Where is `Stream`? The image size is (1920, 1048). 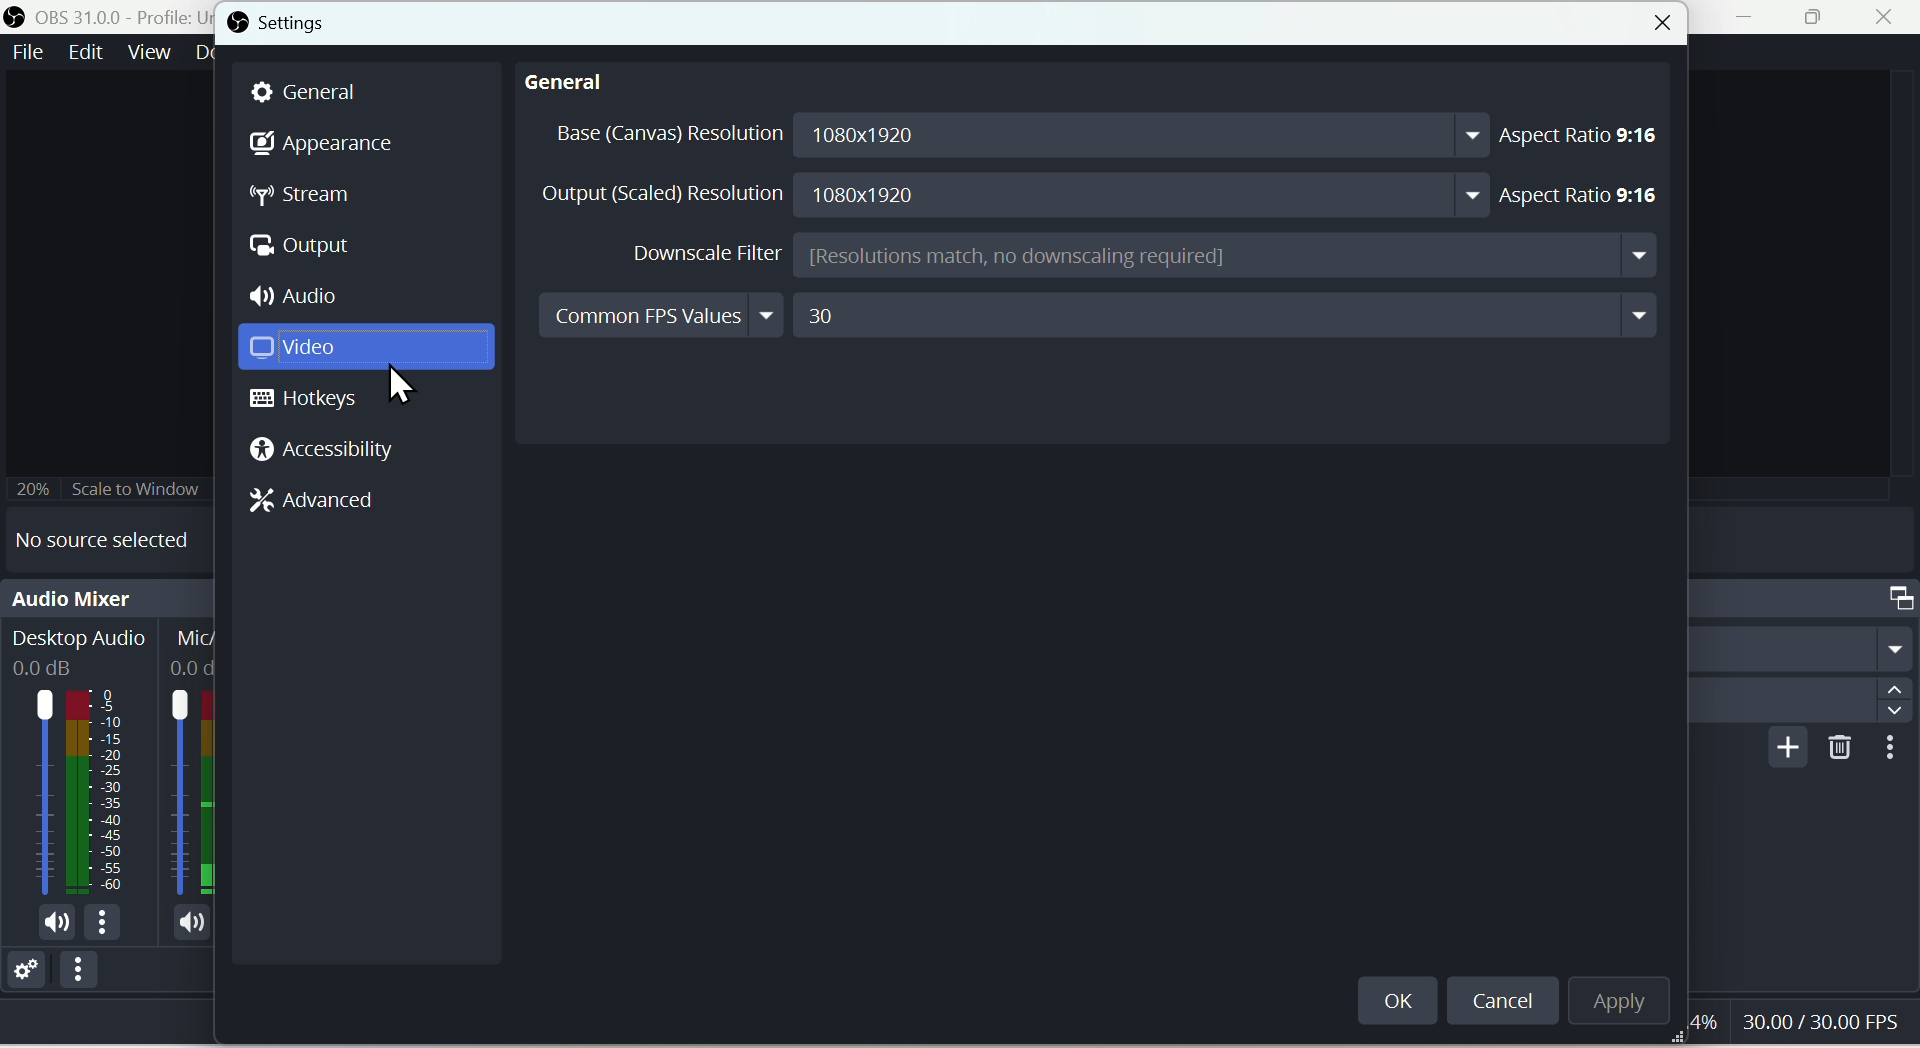
Stream is located at coordinates (303, 198).